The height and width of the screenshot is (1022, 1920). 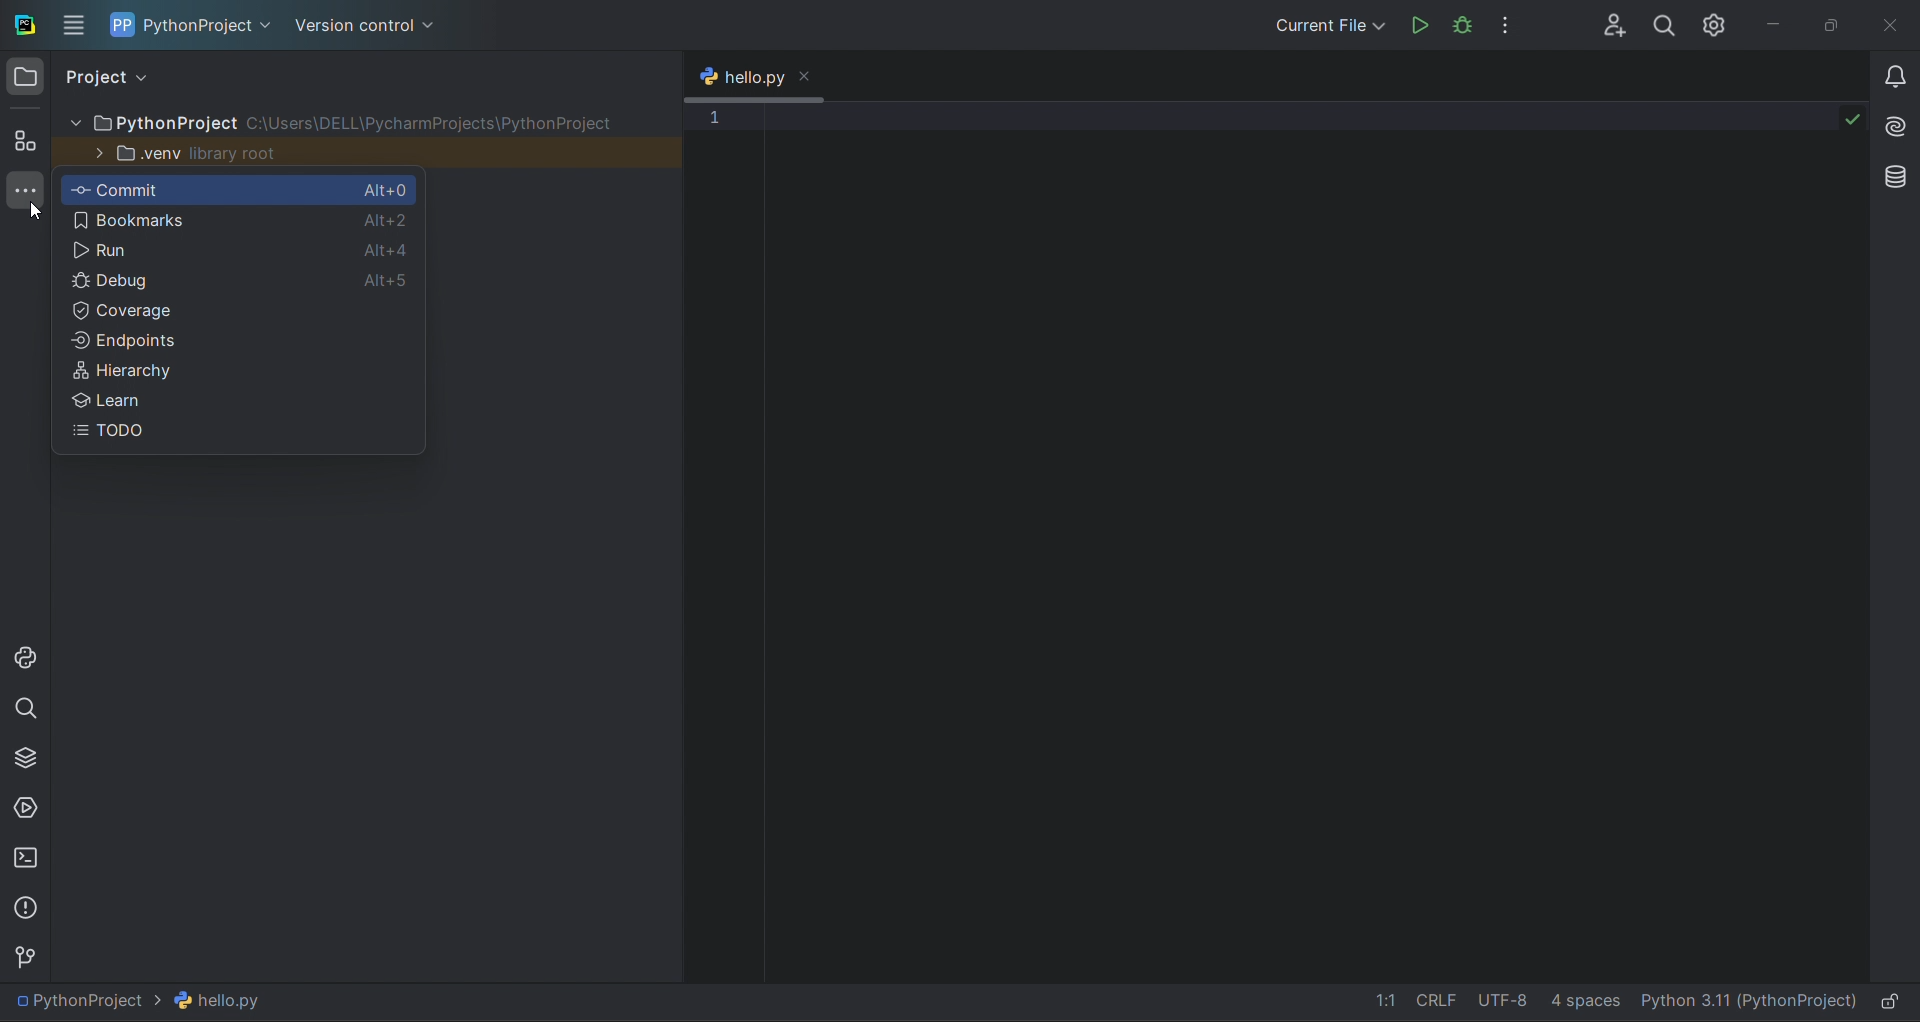 What do you see at coordinates (22, 27) in the screenshot?
I see `logo` at bounding box center [22, 27].